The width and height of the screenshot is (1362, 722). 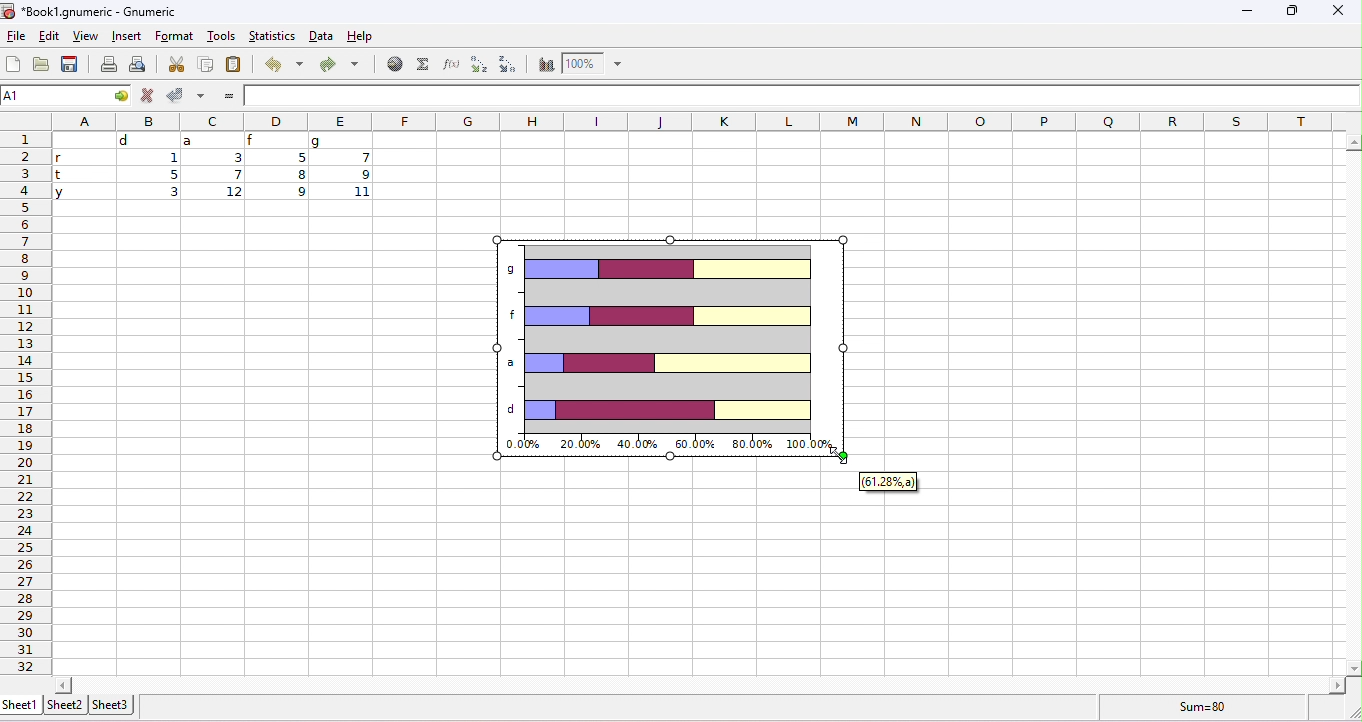 I want to click on insert, so click(x=125, y=36).